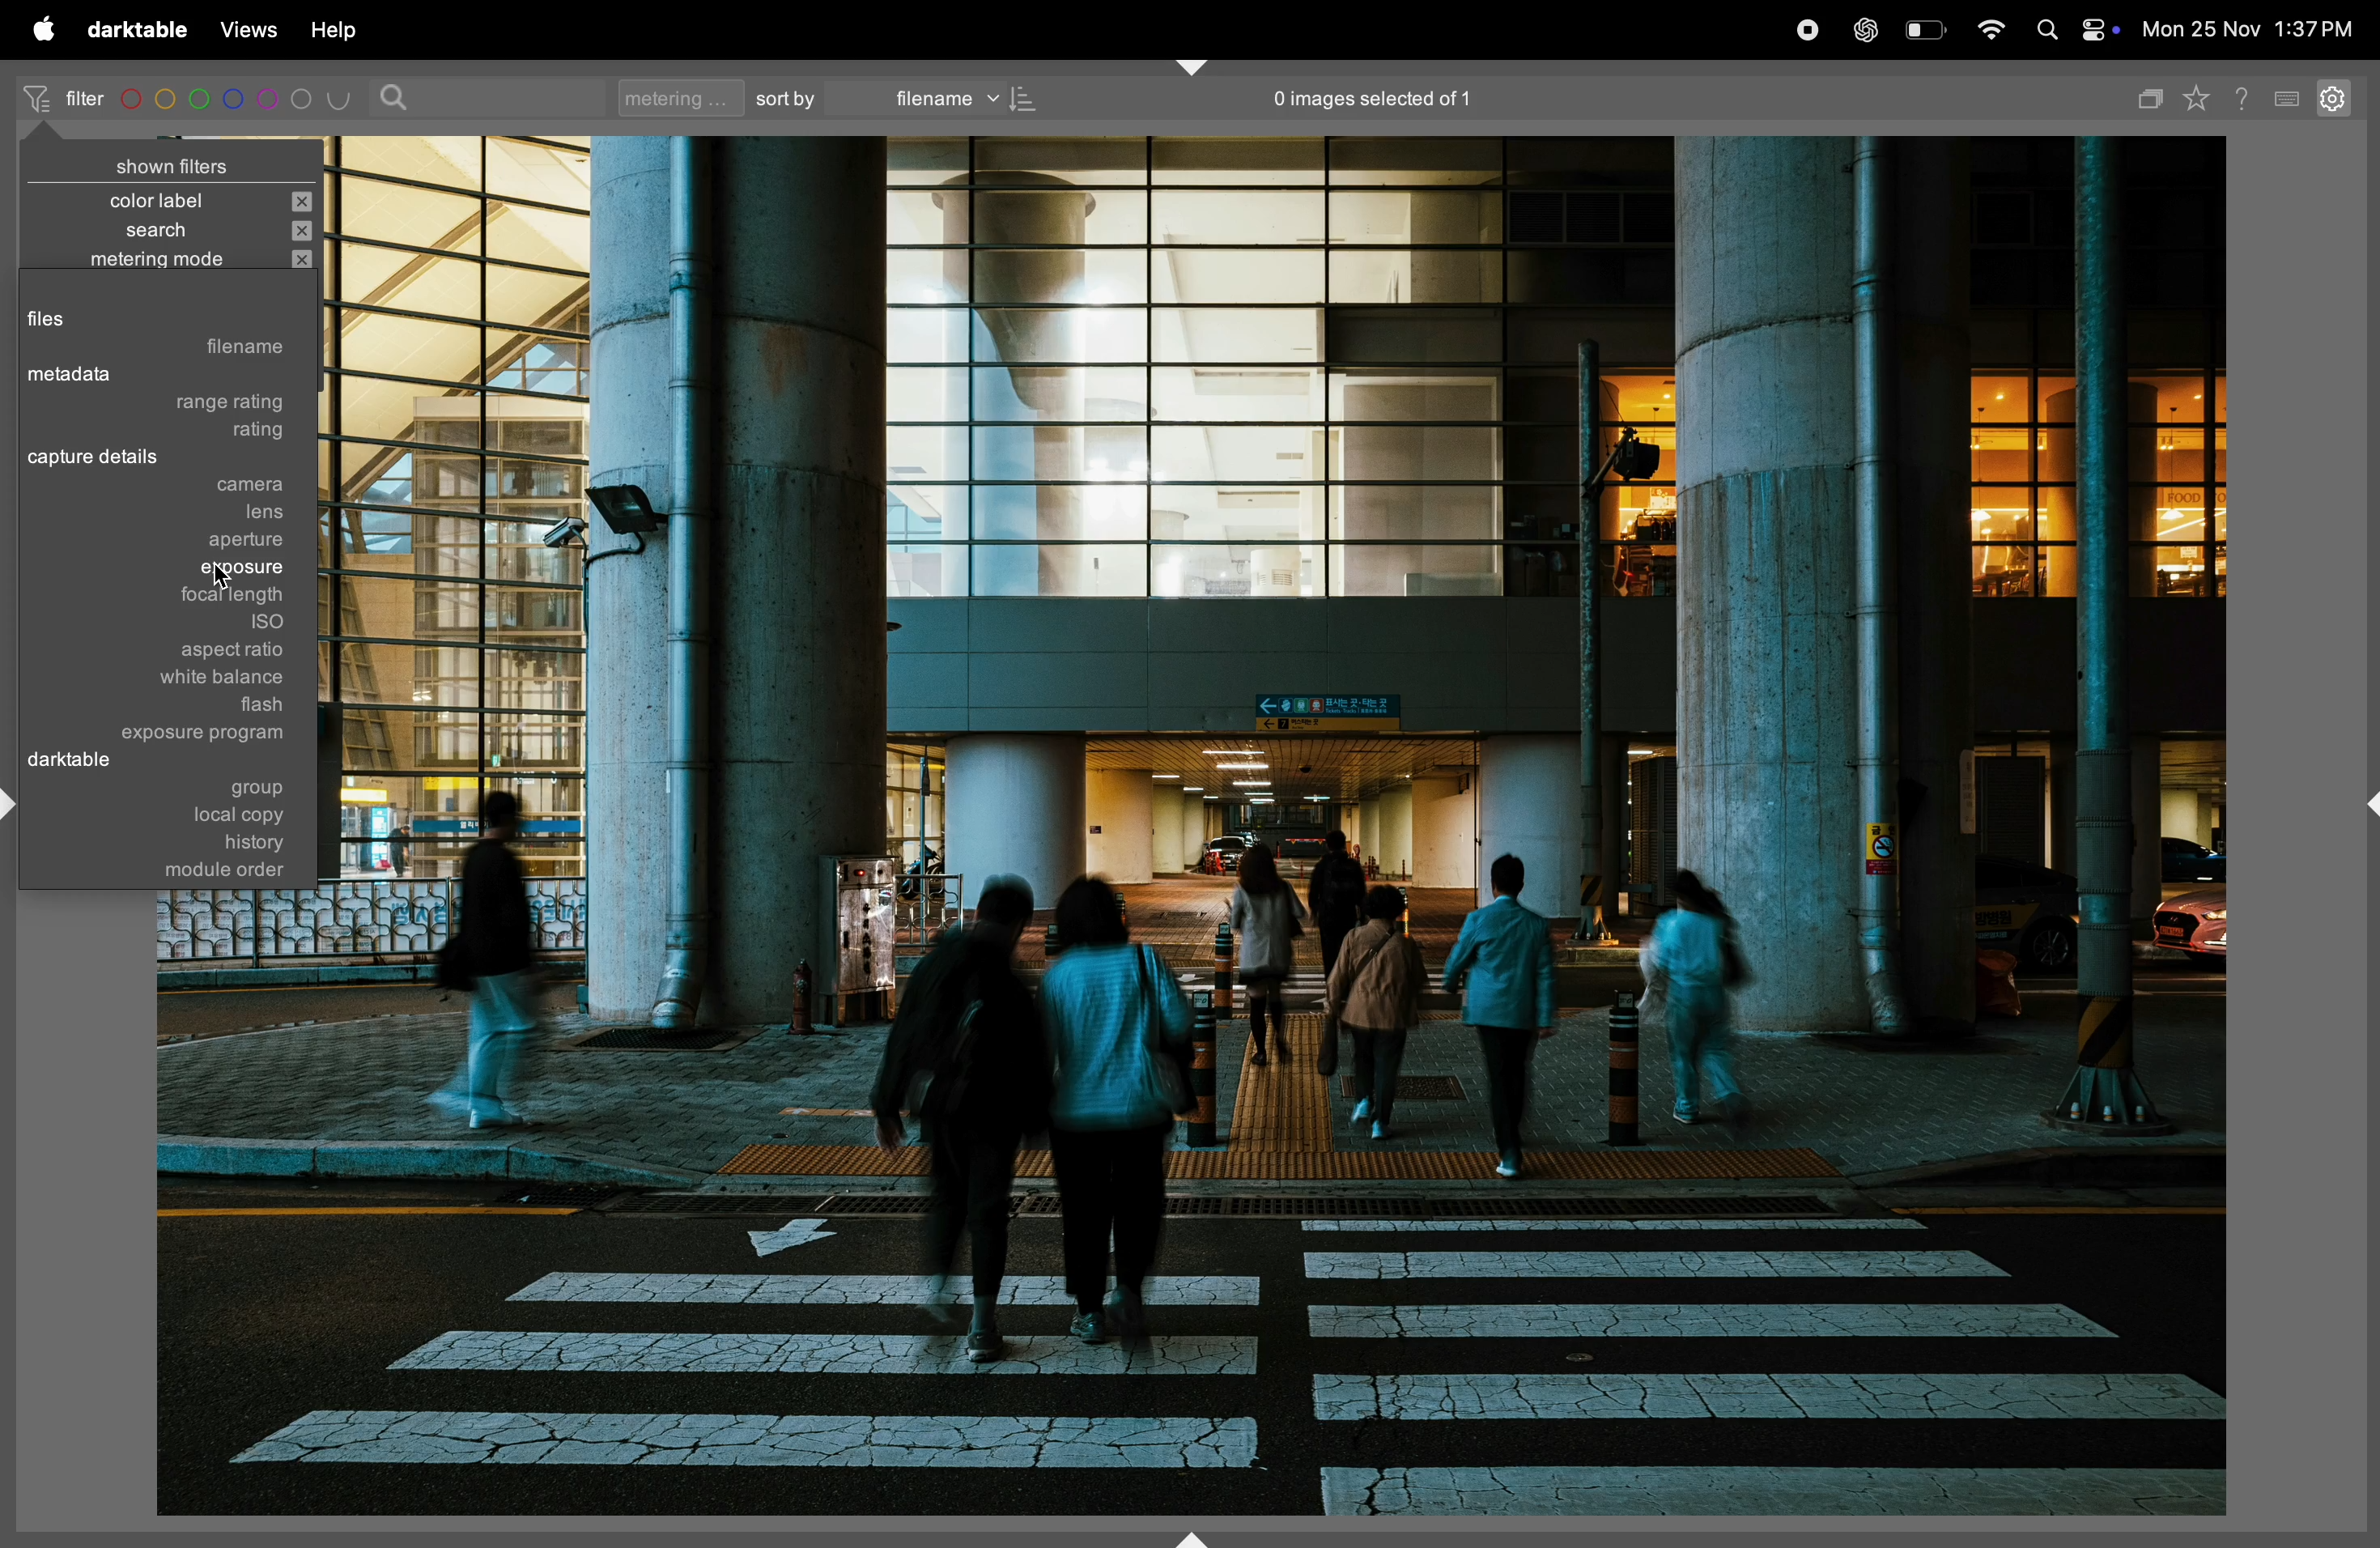 This screenshot has width=2380, height=1548. What do you see at coordinates (173, 200) in the screenshot?
I see `color label` at bounding box center [173, 200].